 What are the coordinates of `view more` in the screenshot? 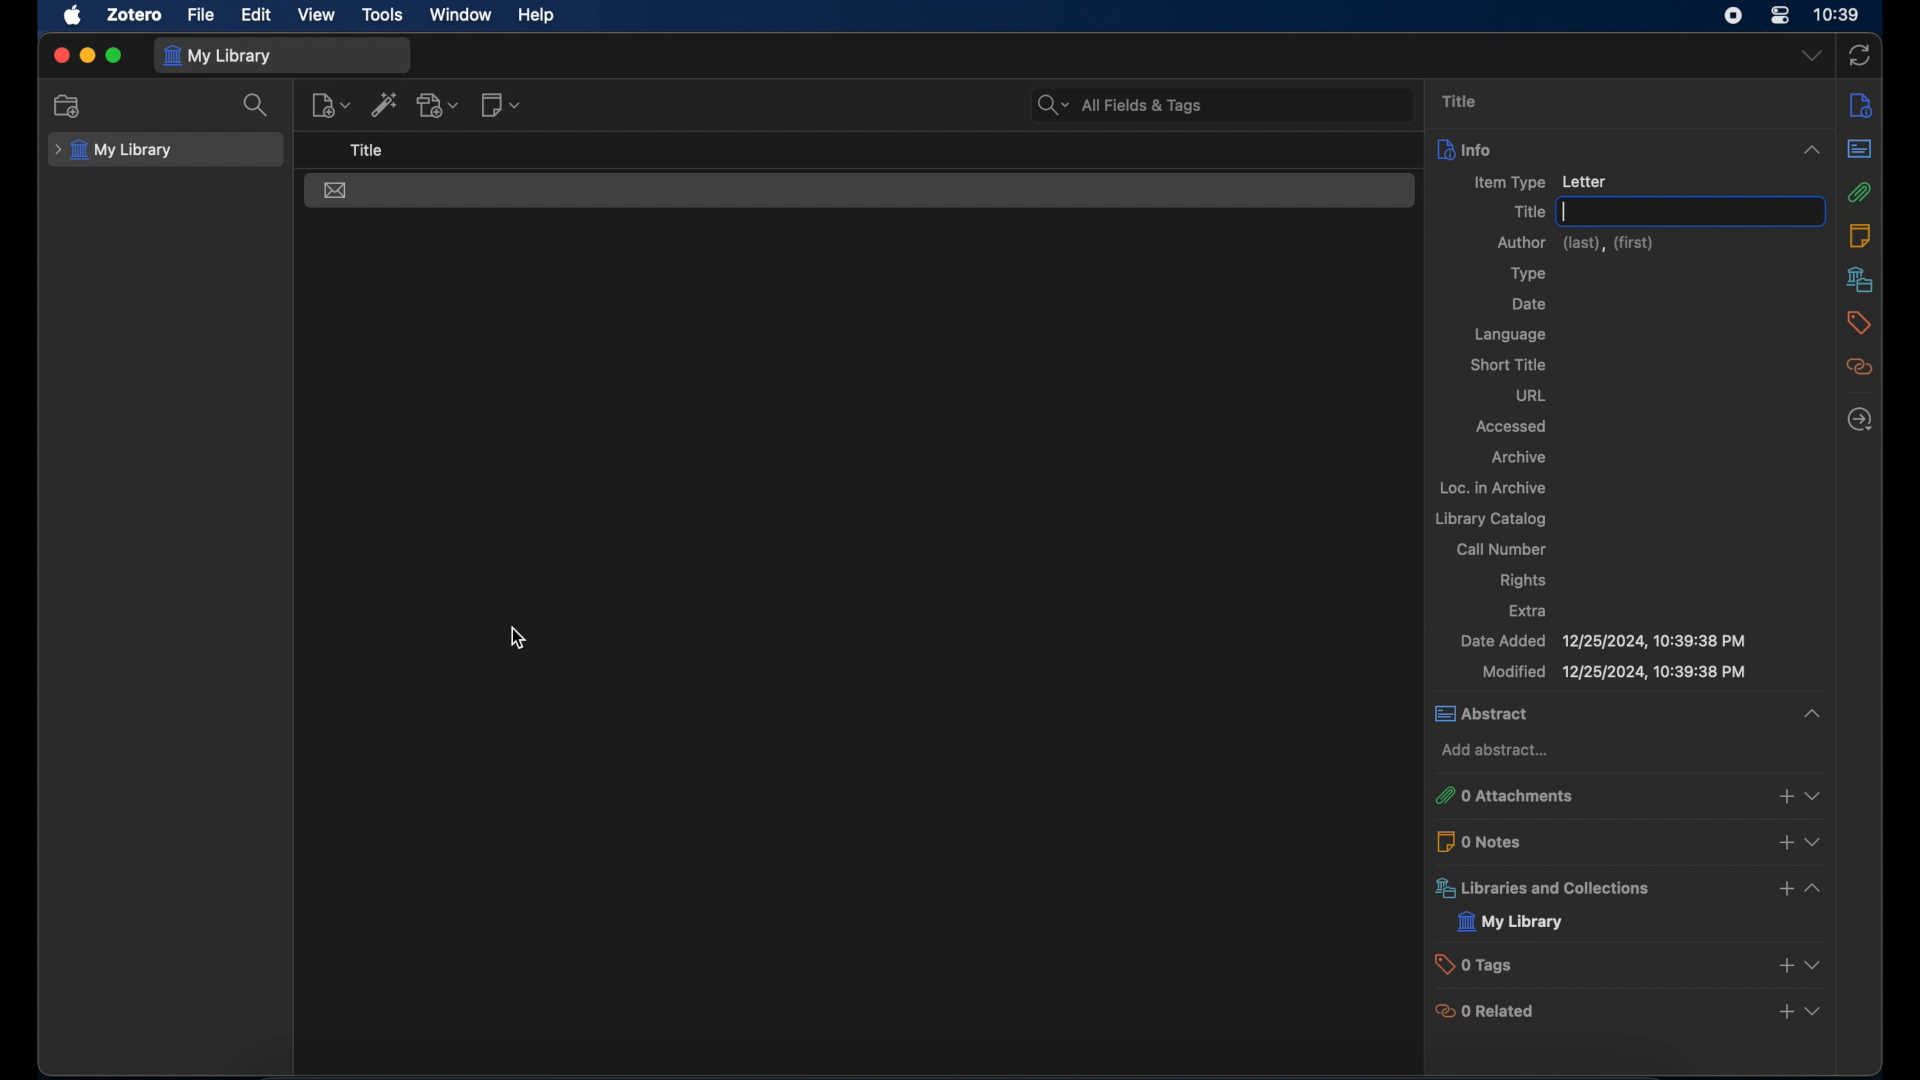 It's located at (1818, 795).